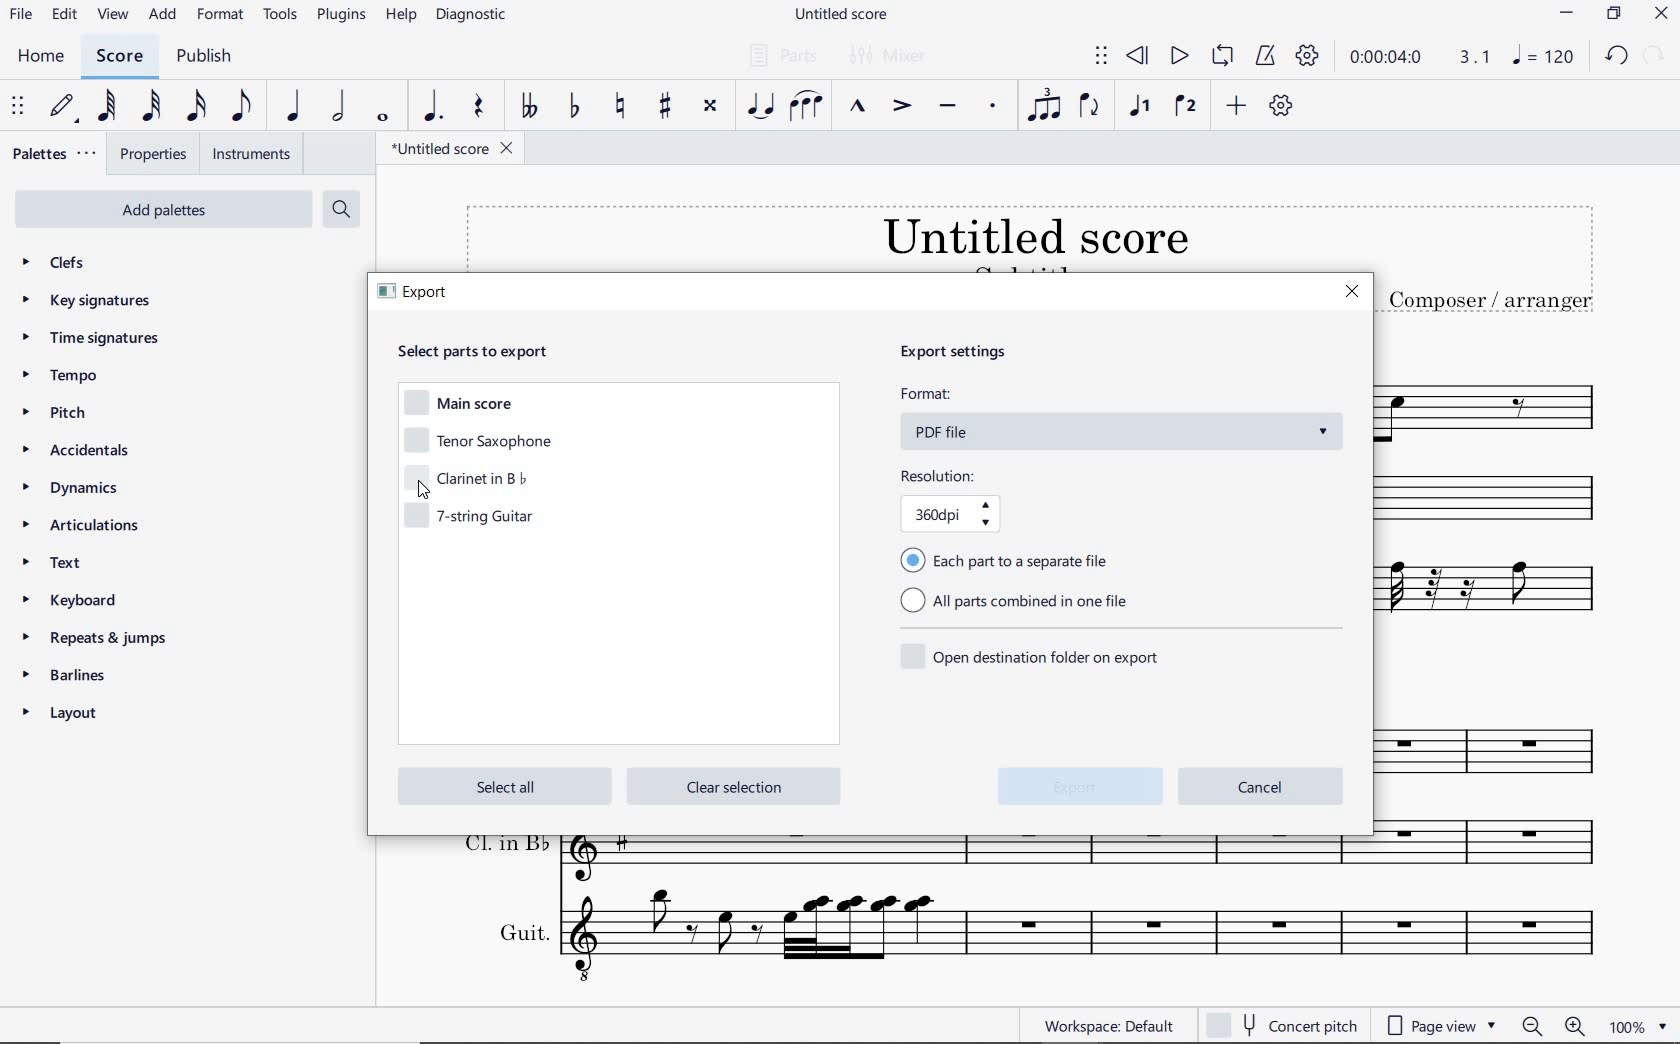 Image resolution: width=1680 pixels, height=1044 pixels. Describe the element at coordinates (74, 599) in the screenshot. I see `keyboard` at that location.